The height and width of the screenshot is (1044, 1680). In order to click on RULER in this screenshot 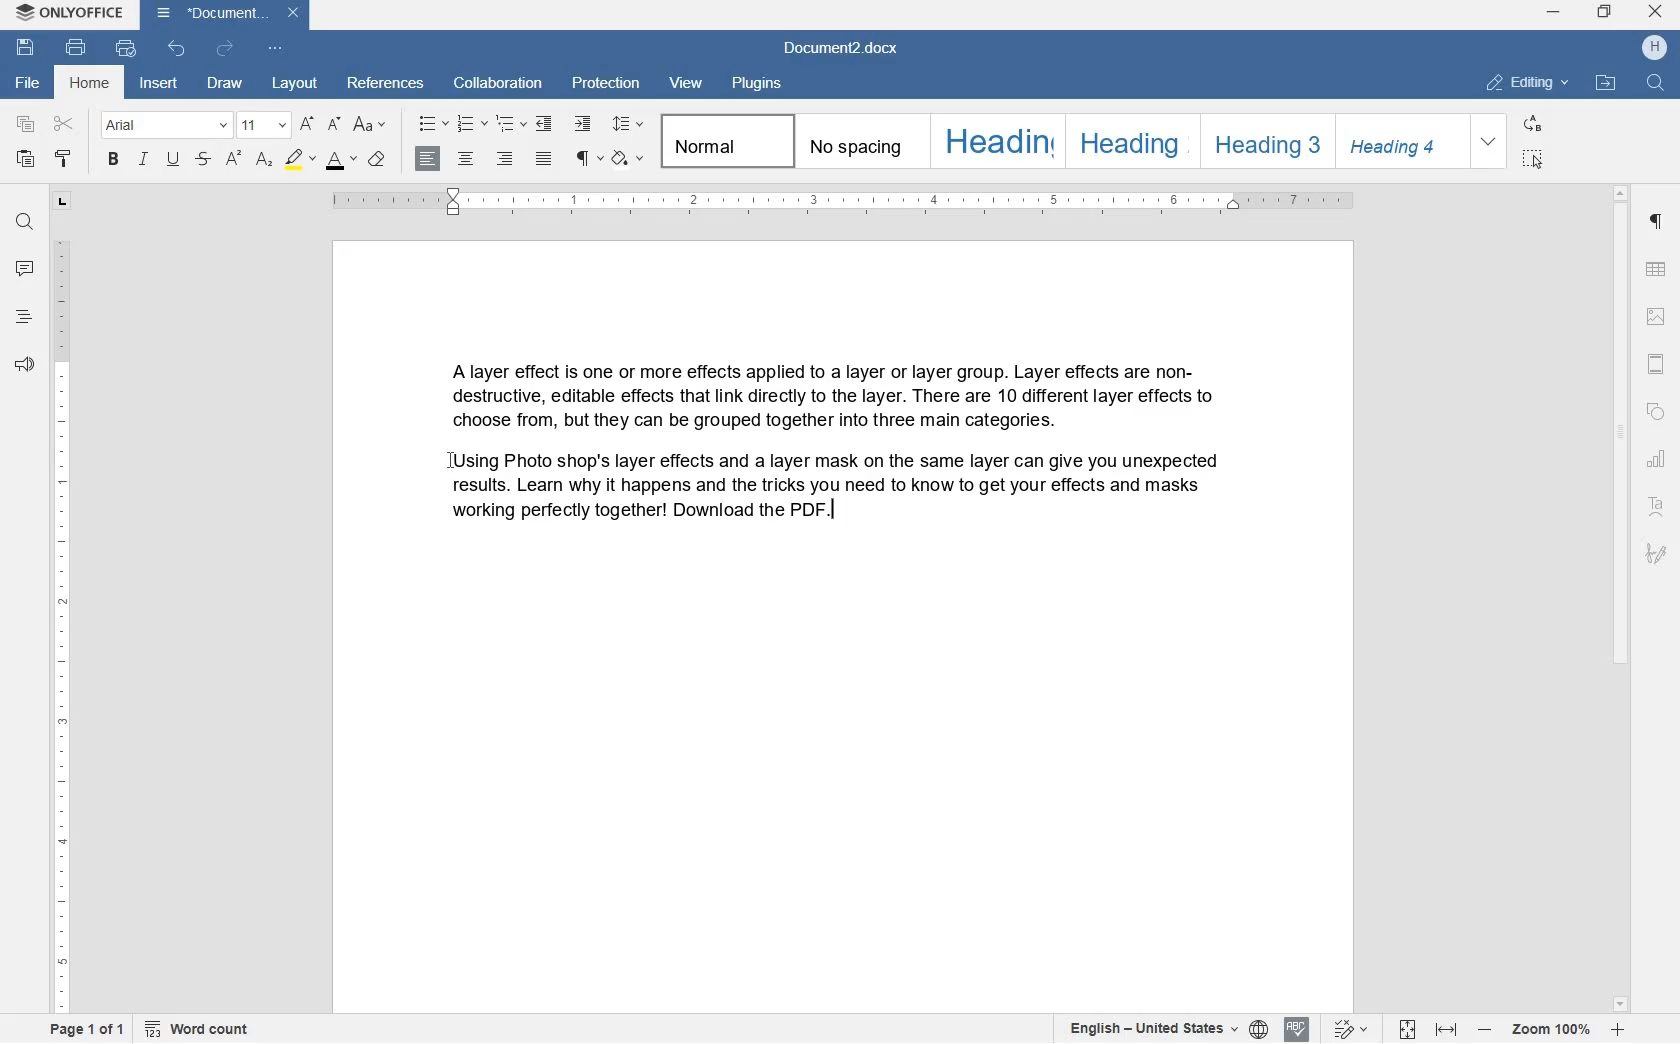, I will do `click(59, 625)`.